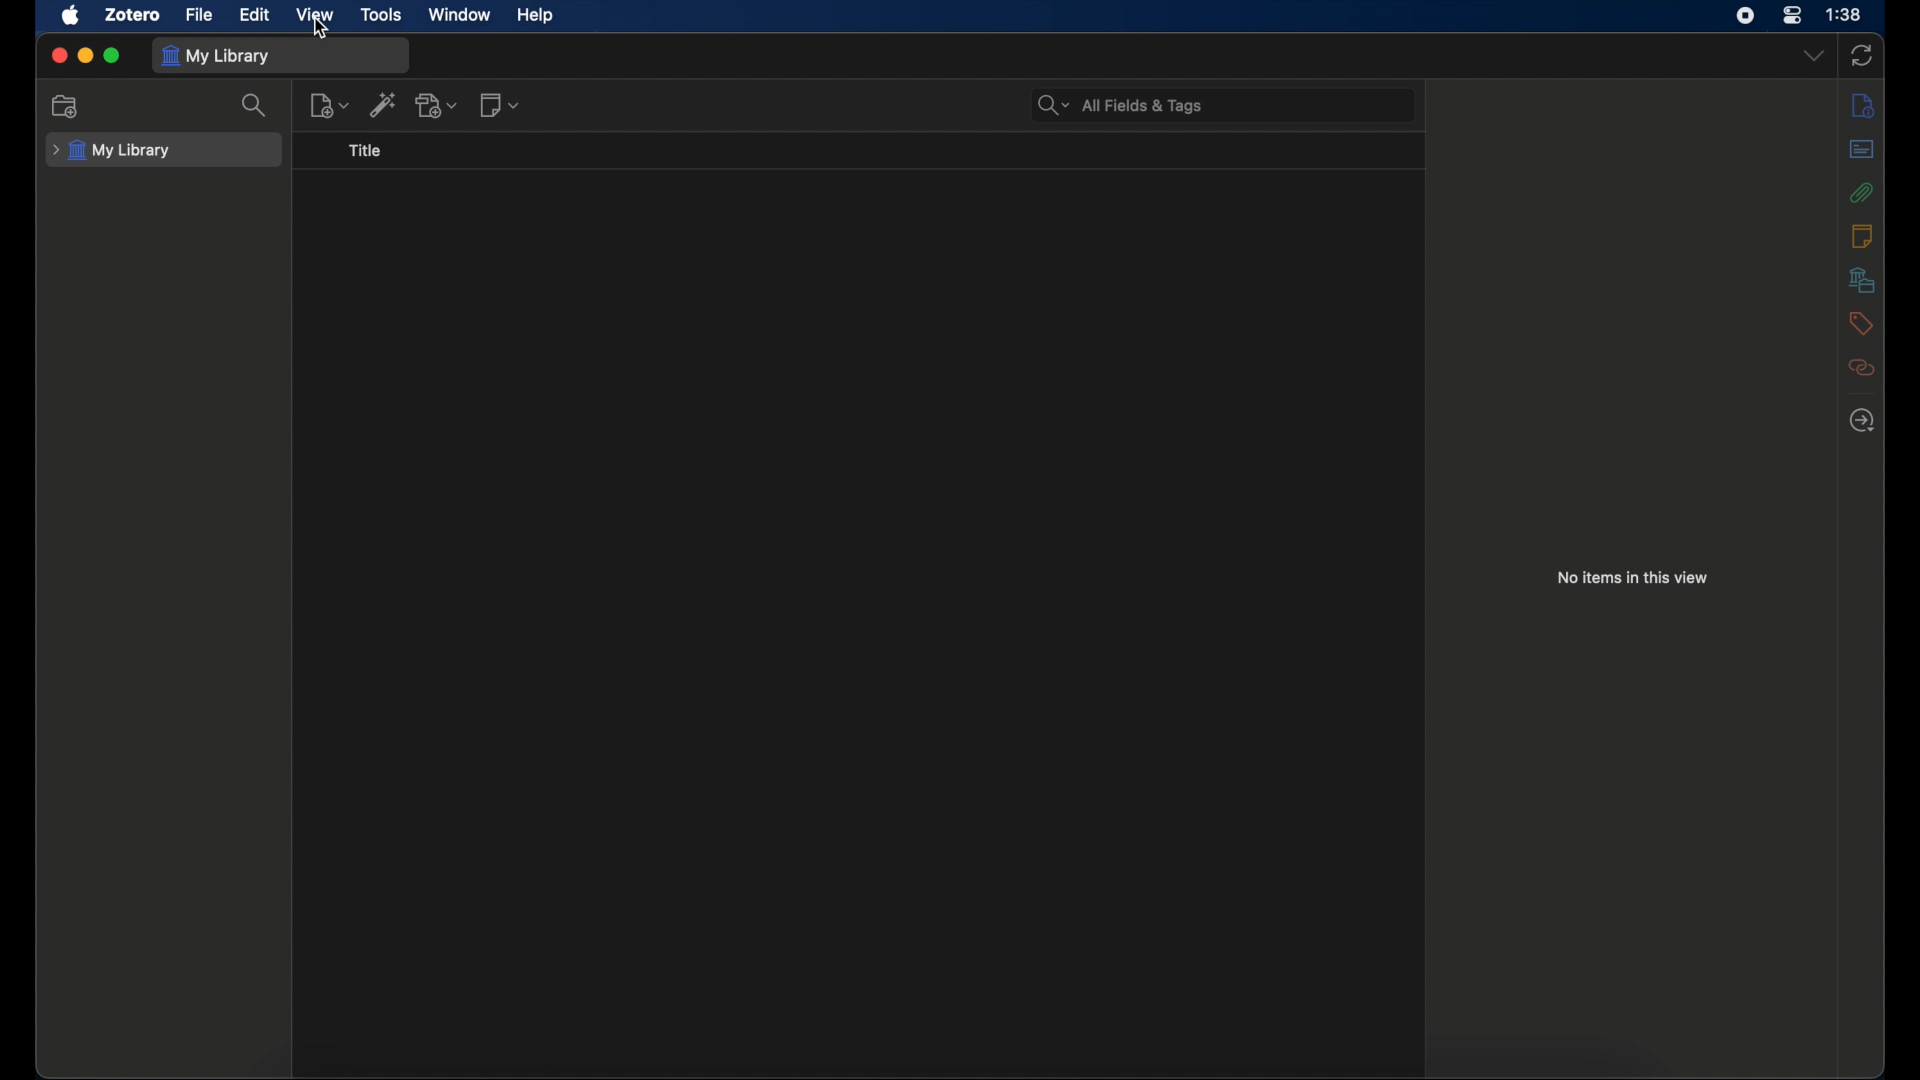  Describe the element at coordinates (500, 105) in the screenshot. I see `new notes` at that location.